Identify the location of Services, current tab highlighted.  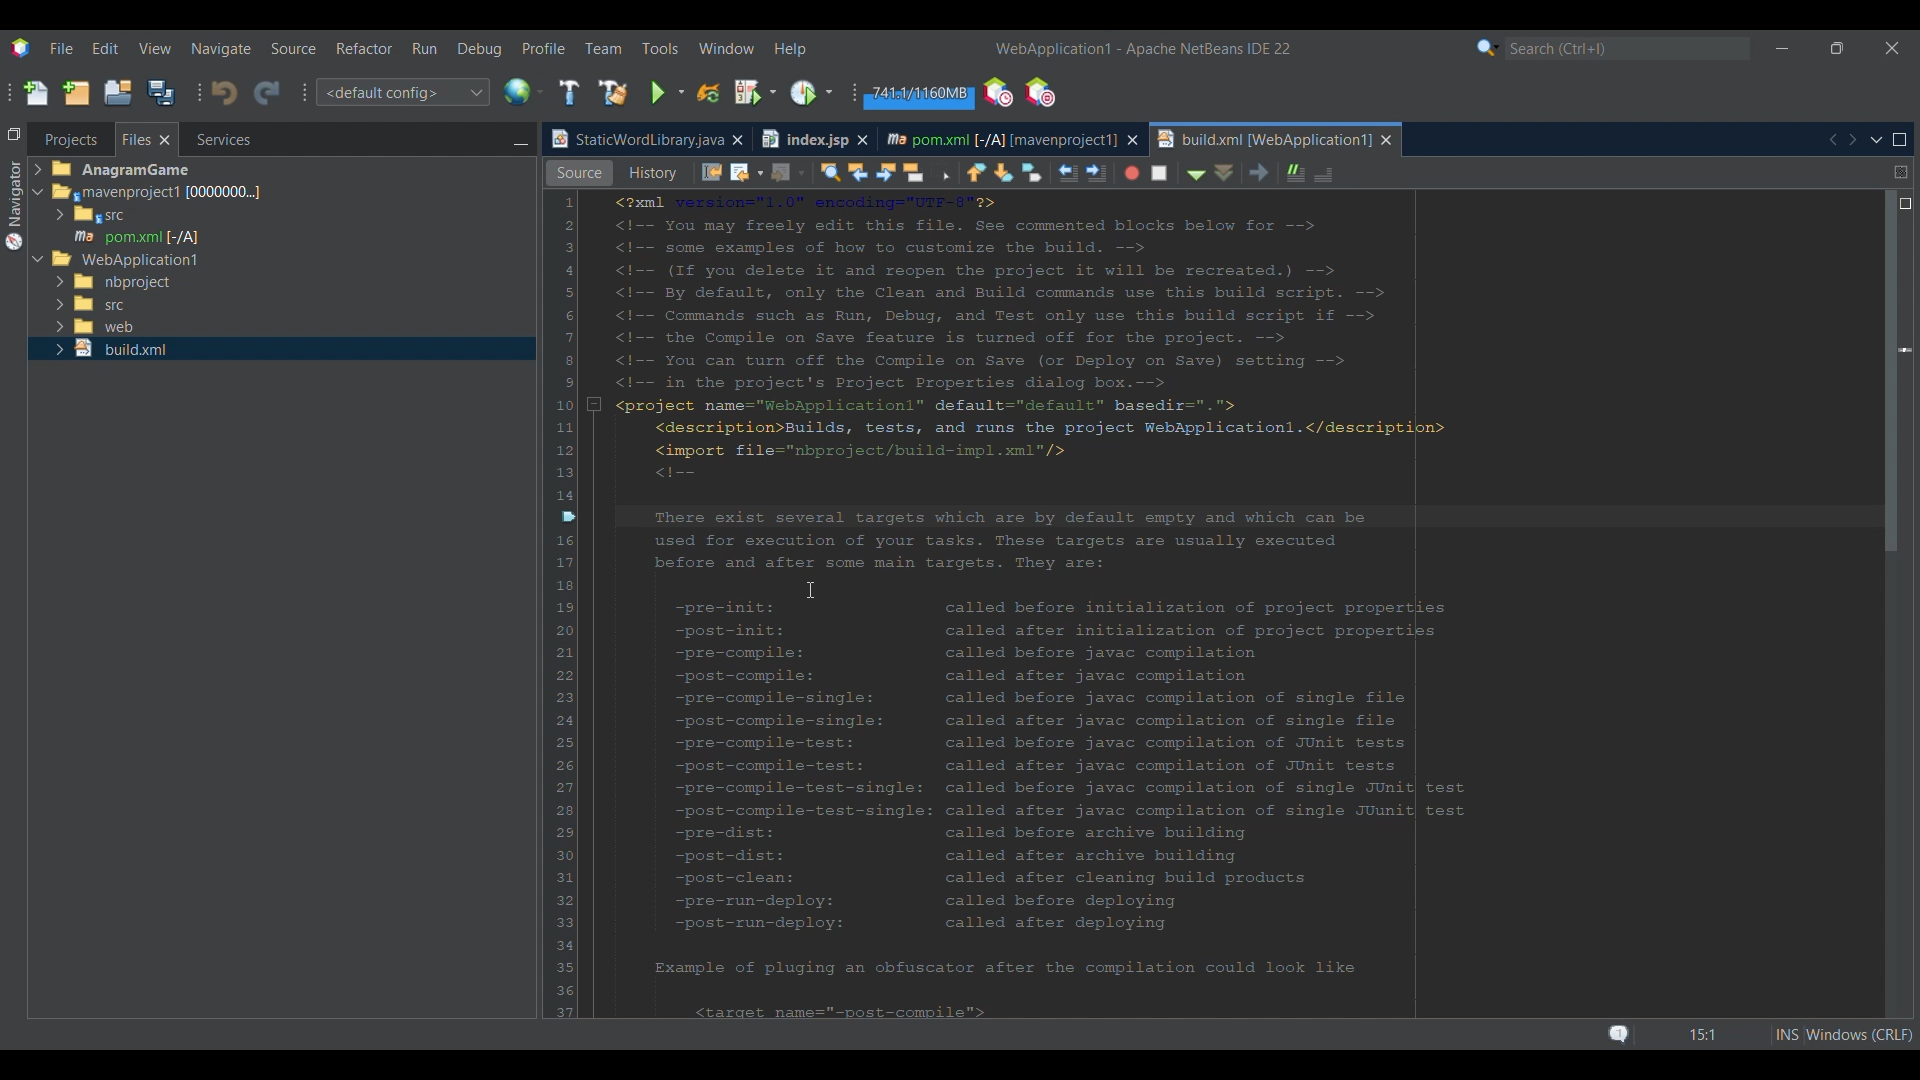
(213, 139).